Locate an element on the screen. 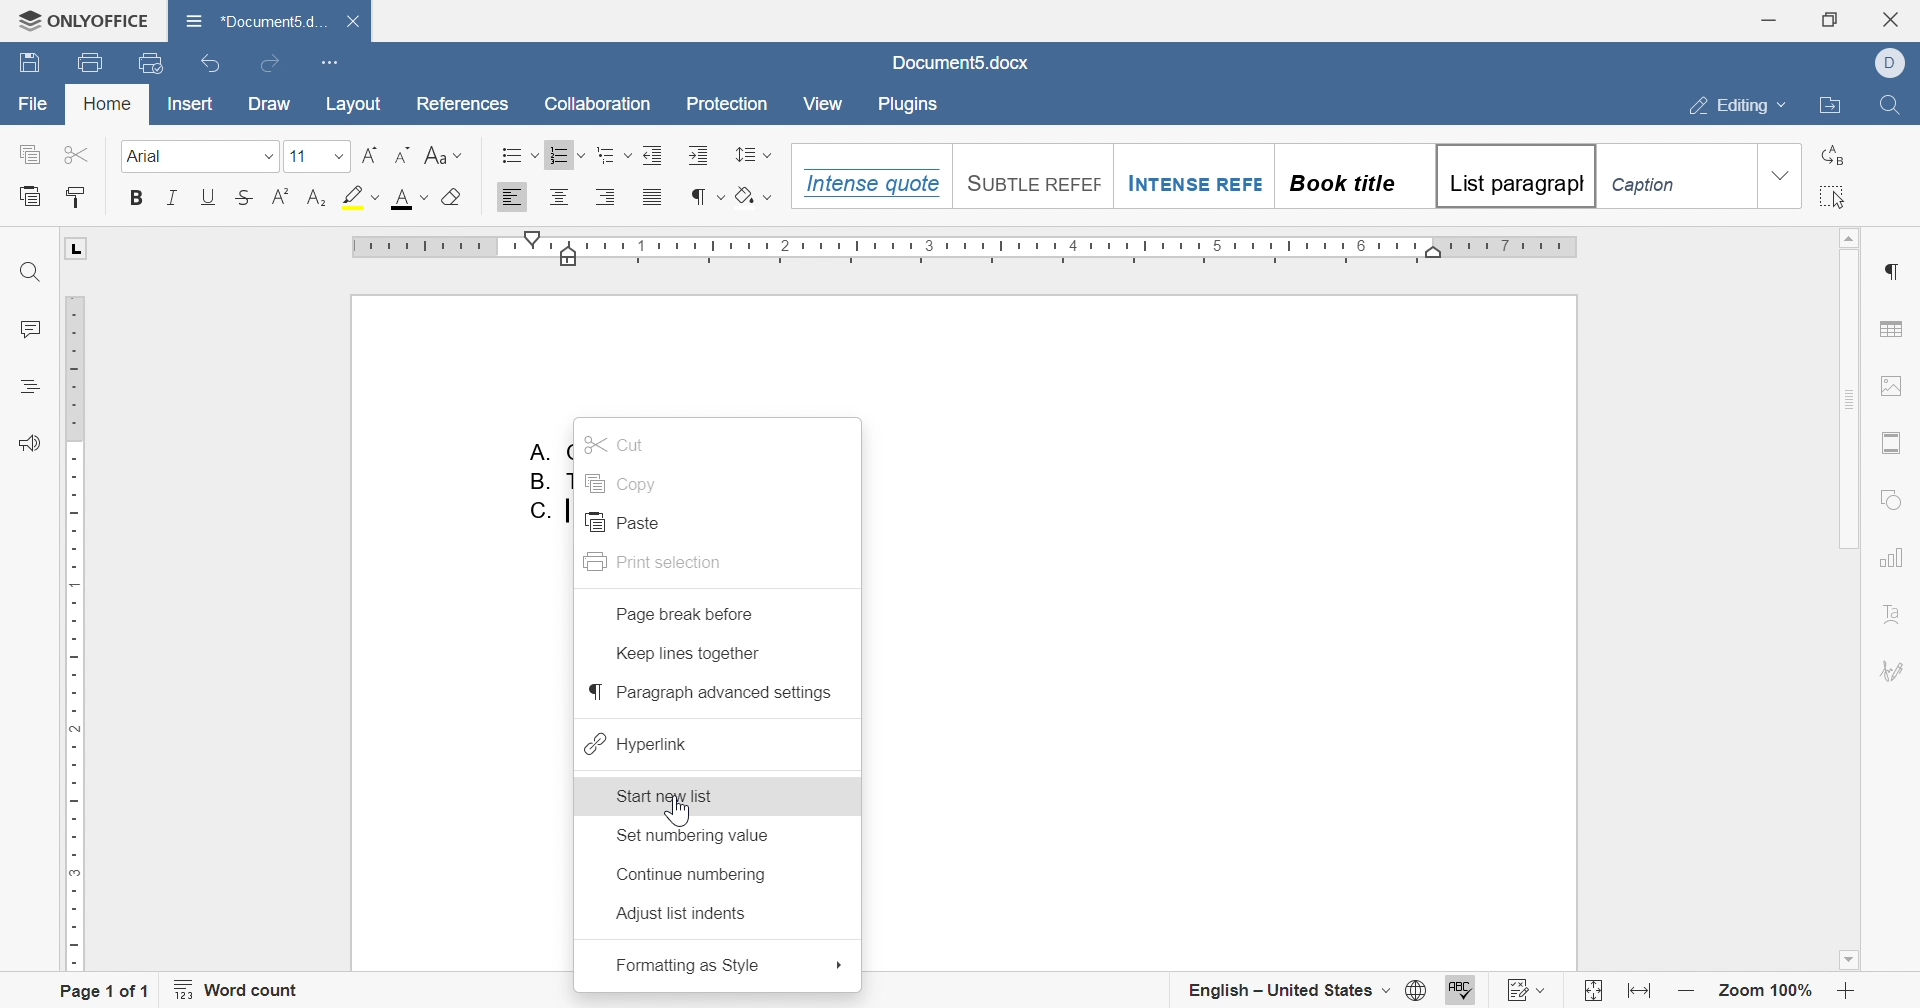  replace is located at coordinates (1834, 155).